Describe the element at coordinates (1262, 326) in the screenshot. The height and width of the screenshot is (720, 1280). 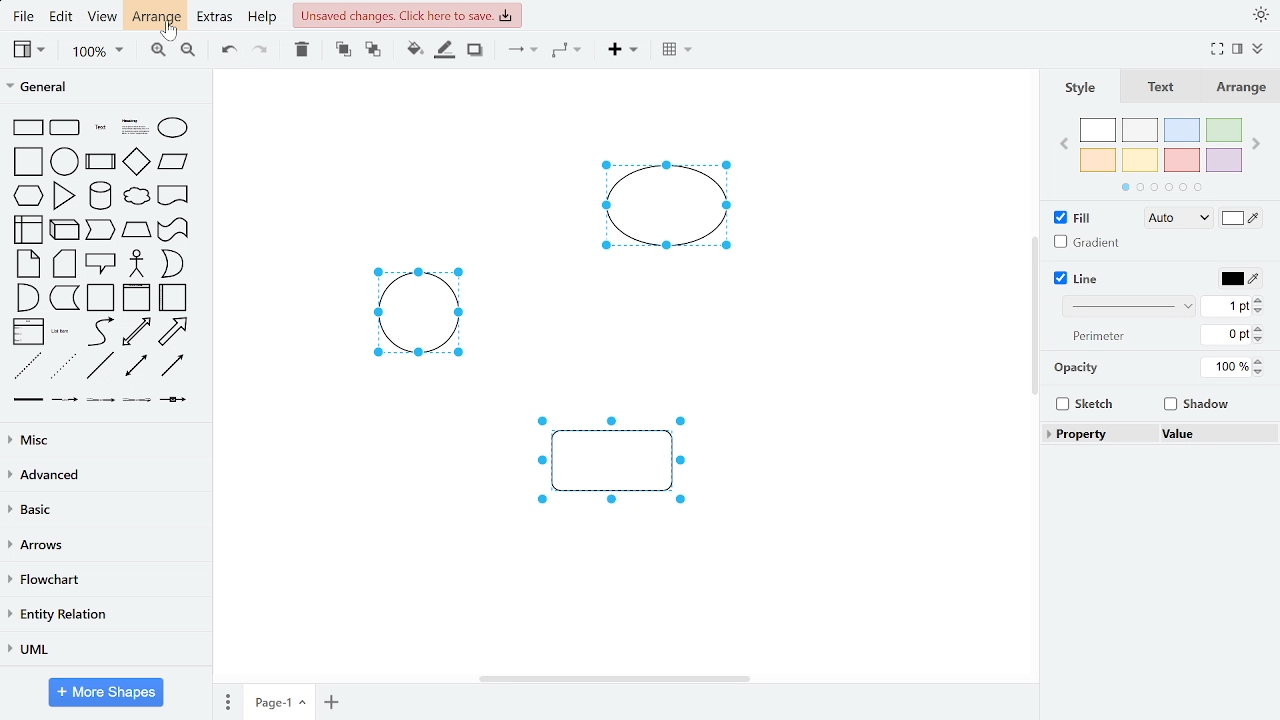
I see `increase perimeter` at that location.